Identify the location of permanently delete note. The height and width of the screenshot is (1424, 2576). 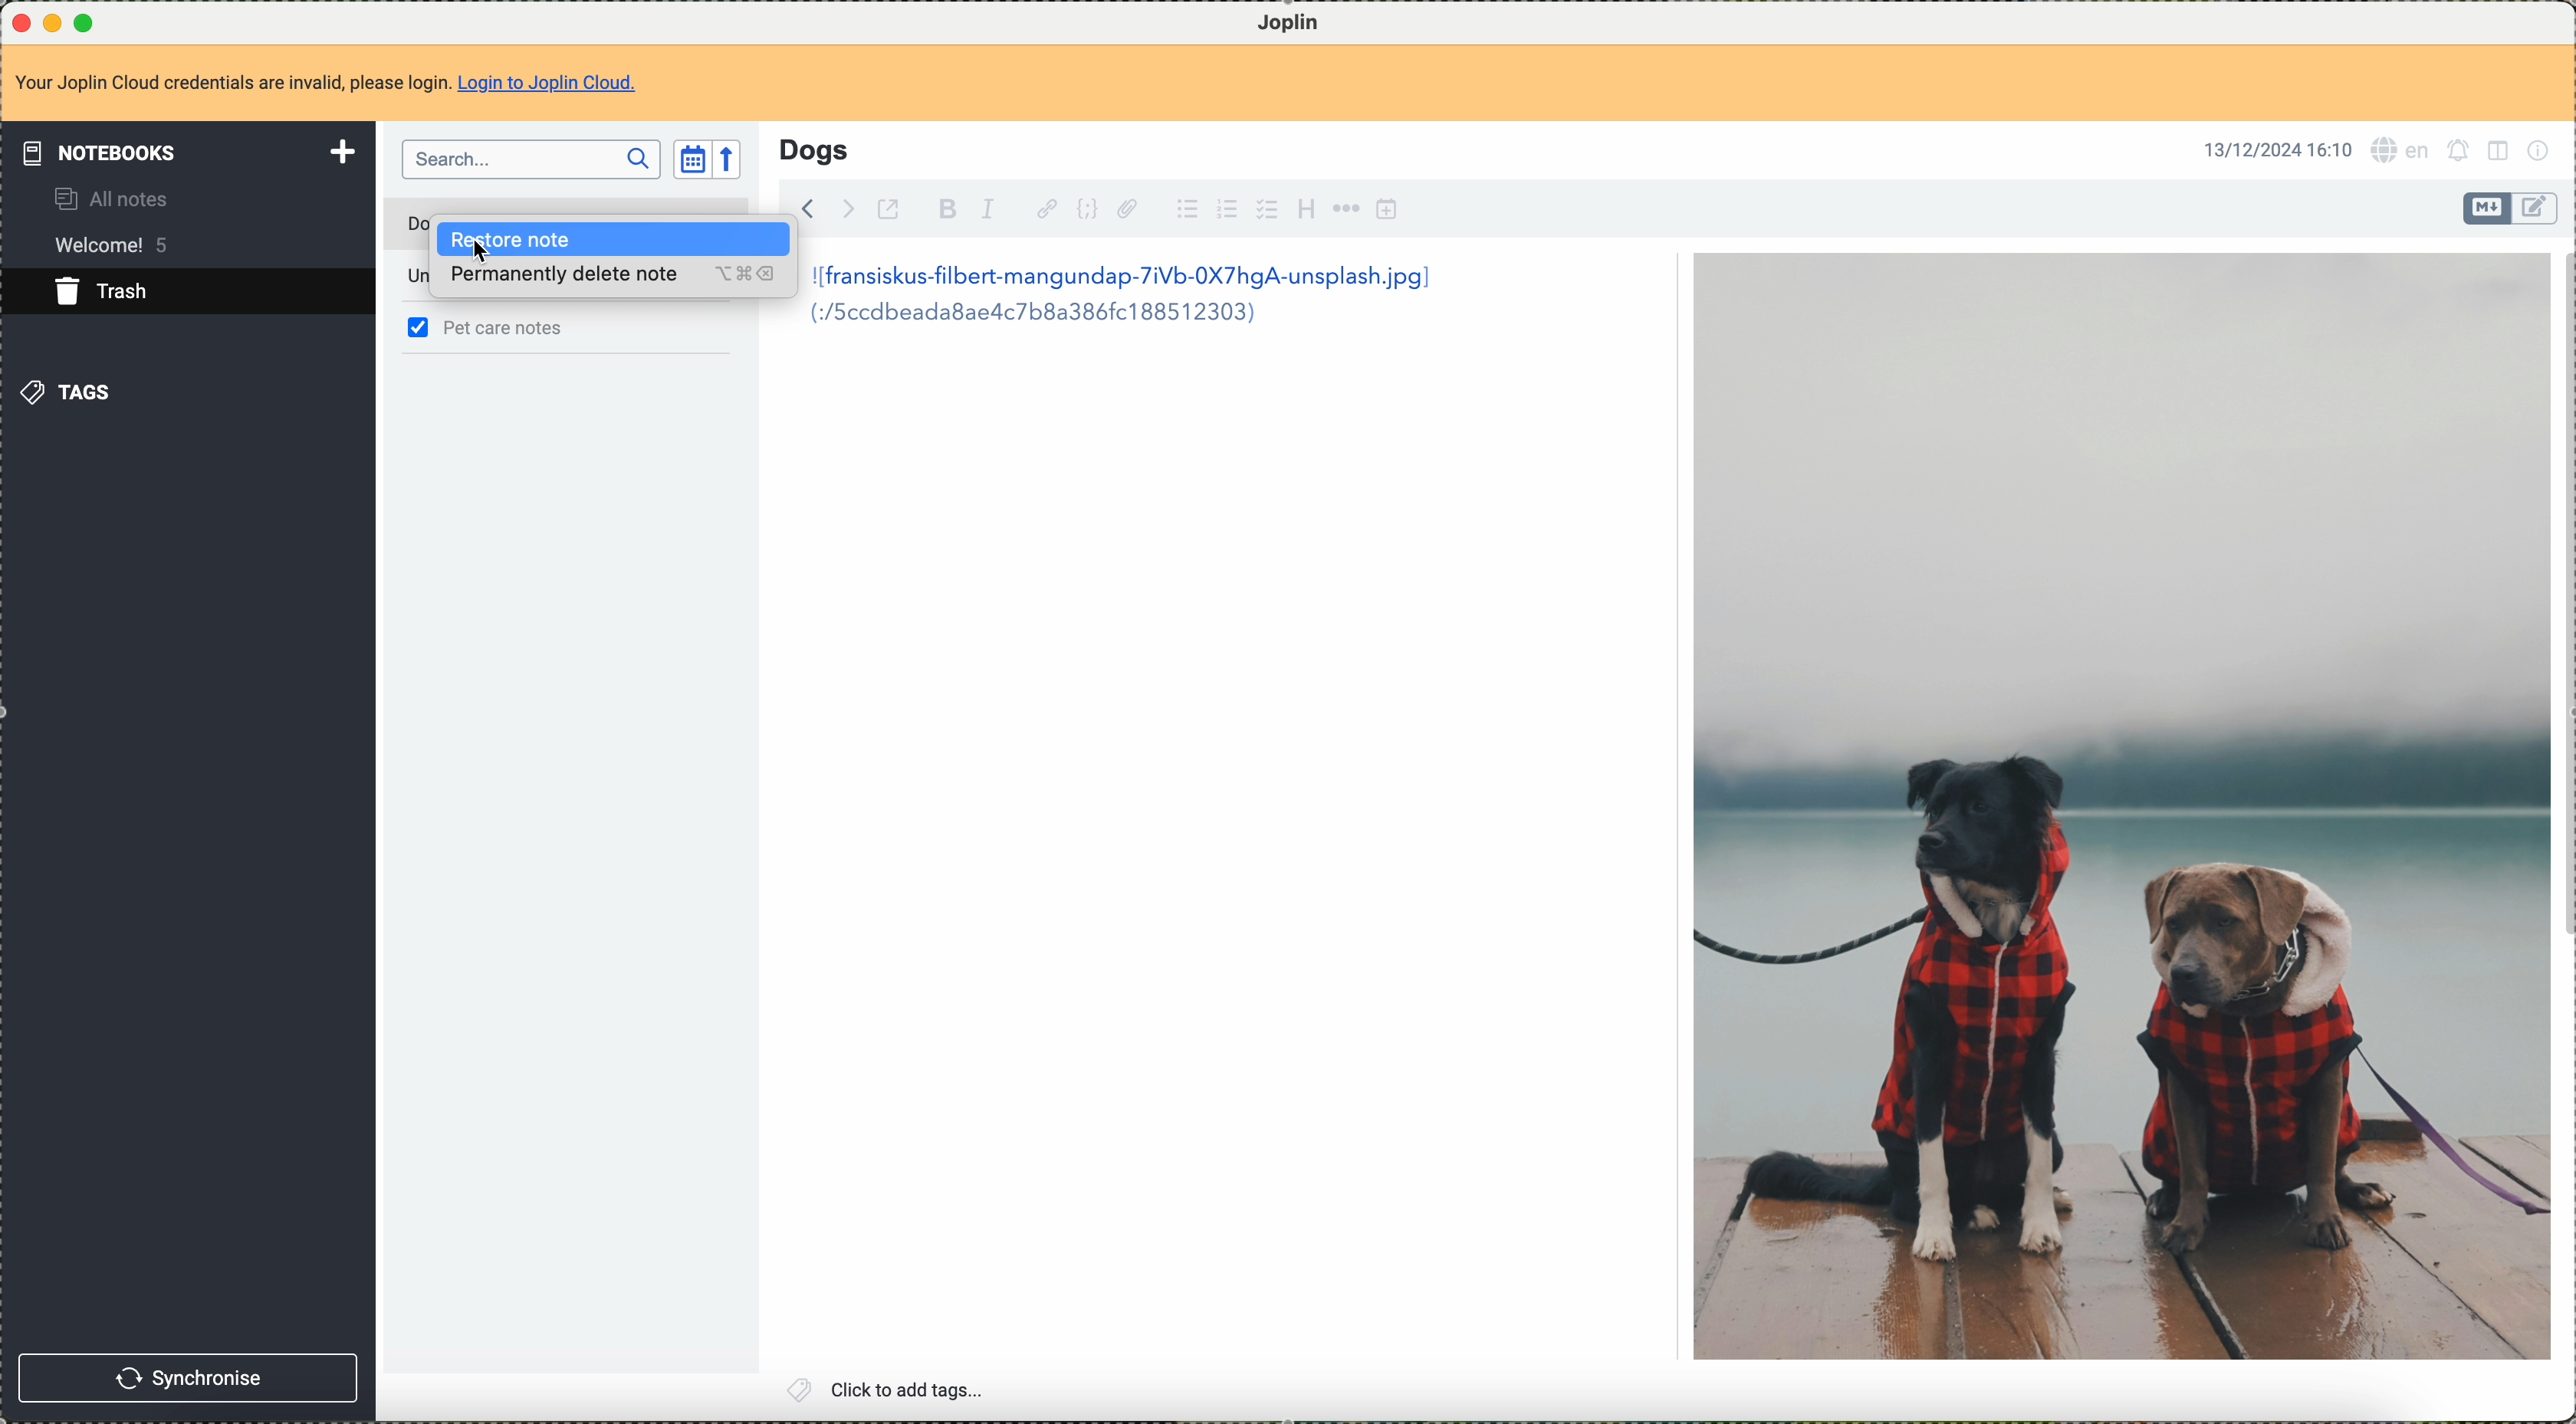
(610, 280).